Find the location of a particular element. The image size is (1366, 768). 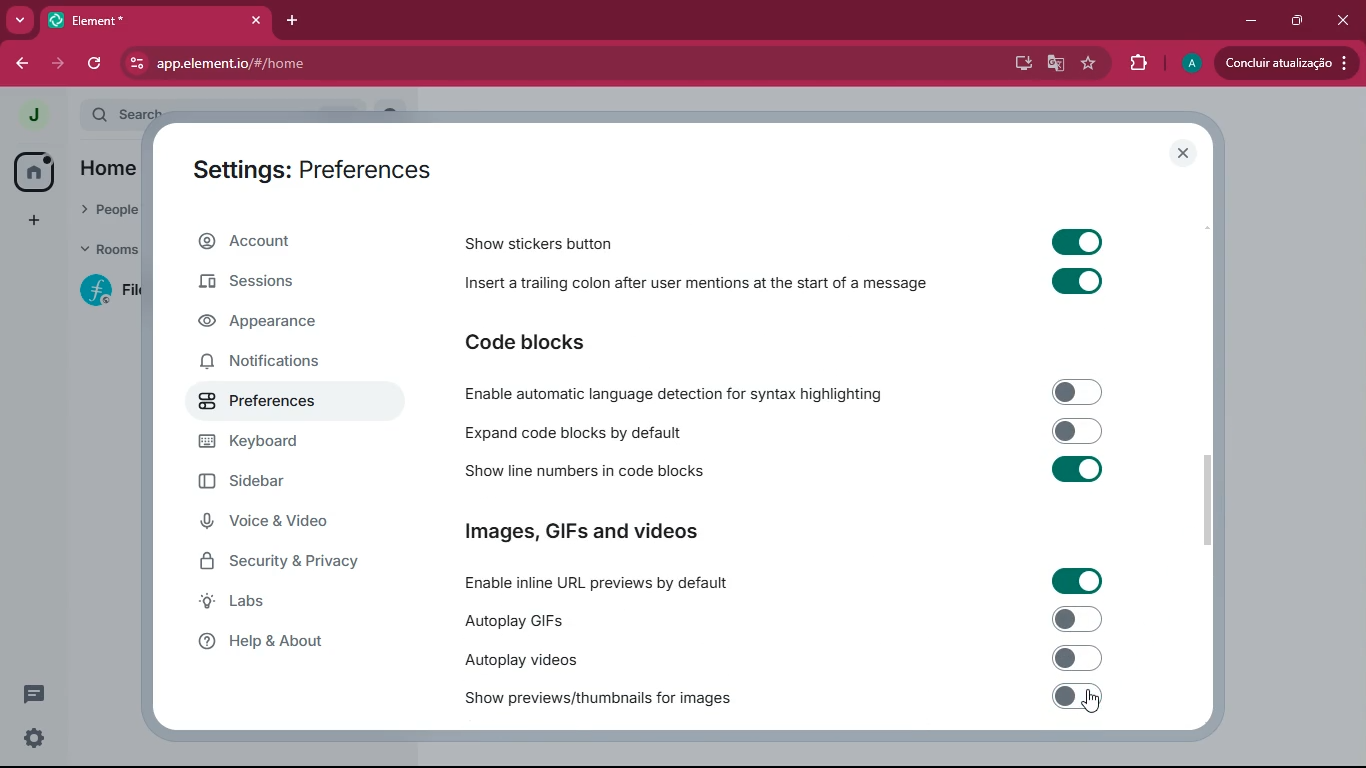

Voice & Video is located at coordinates (274, 524).